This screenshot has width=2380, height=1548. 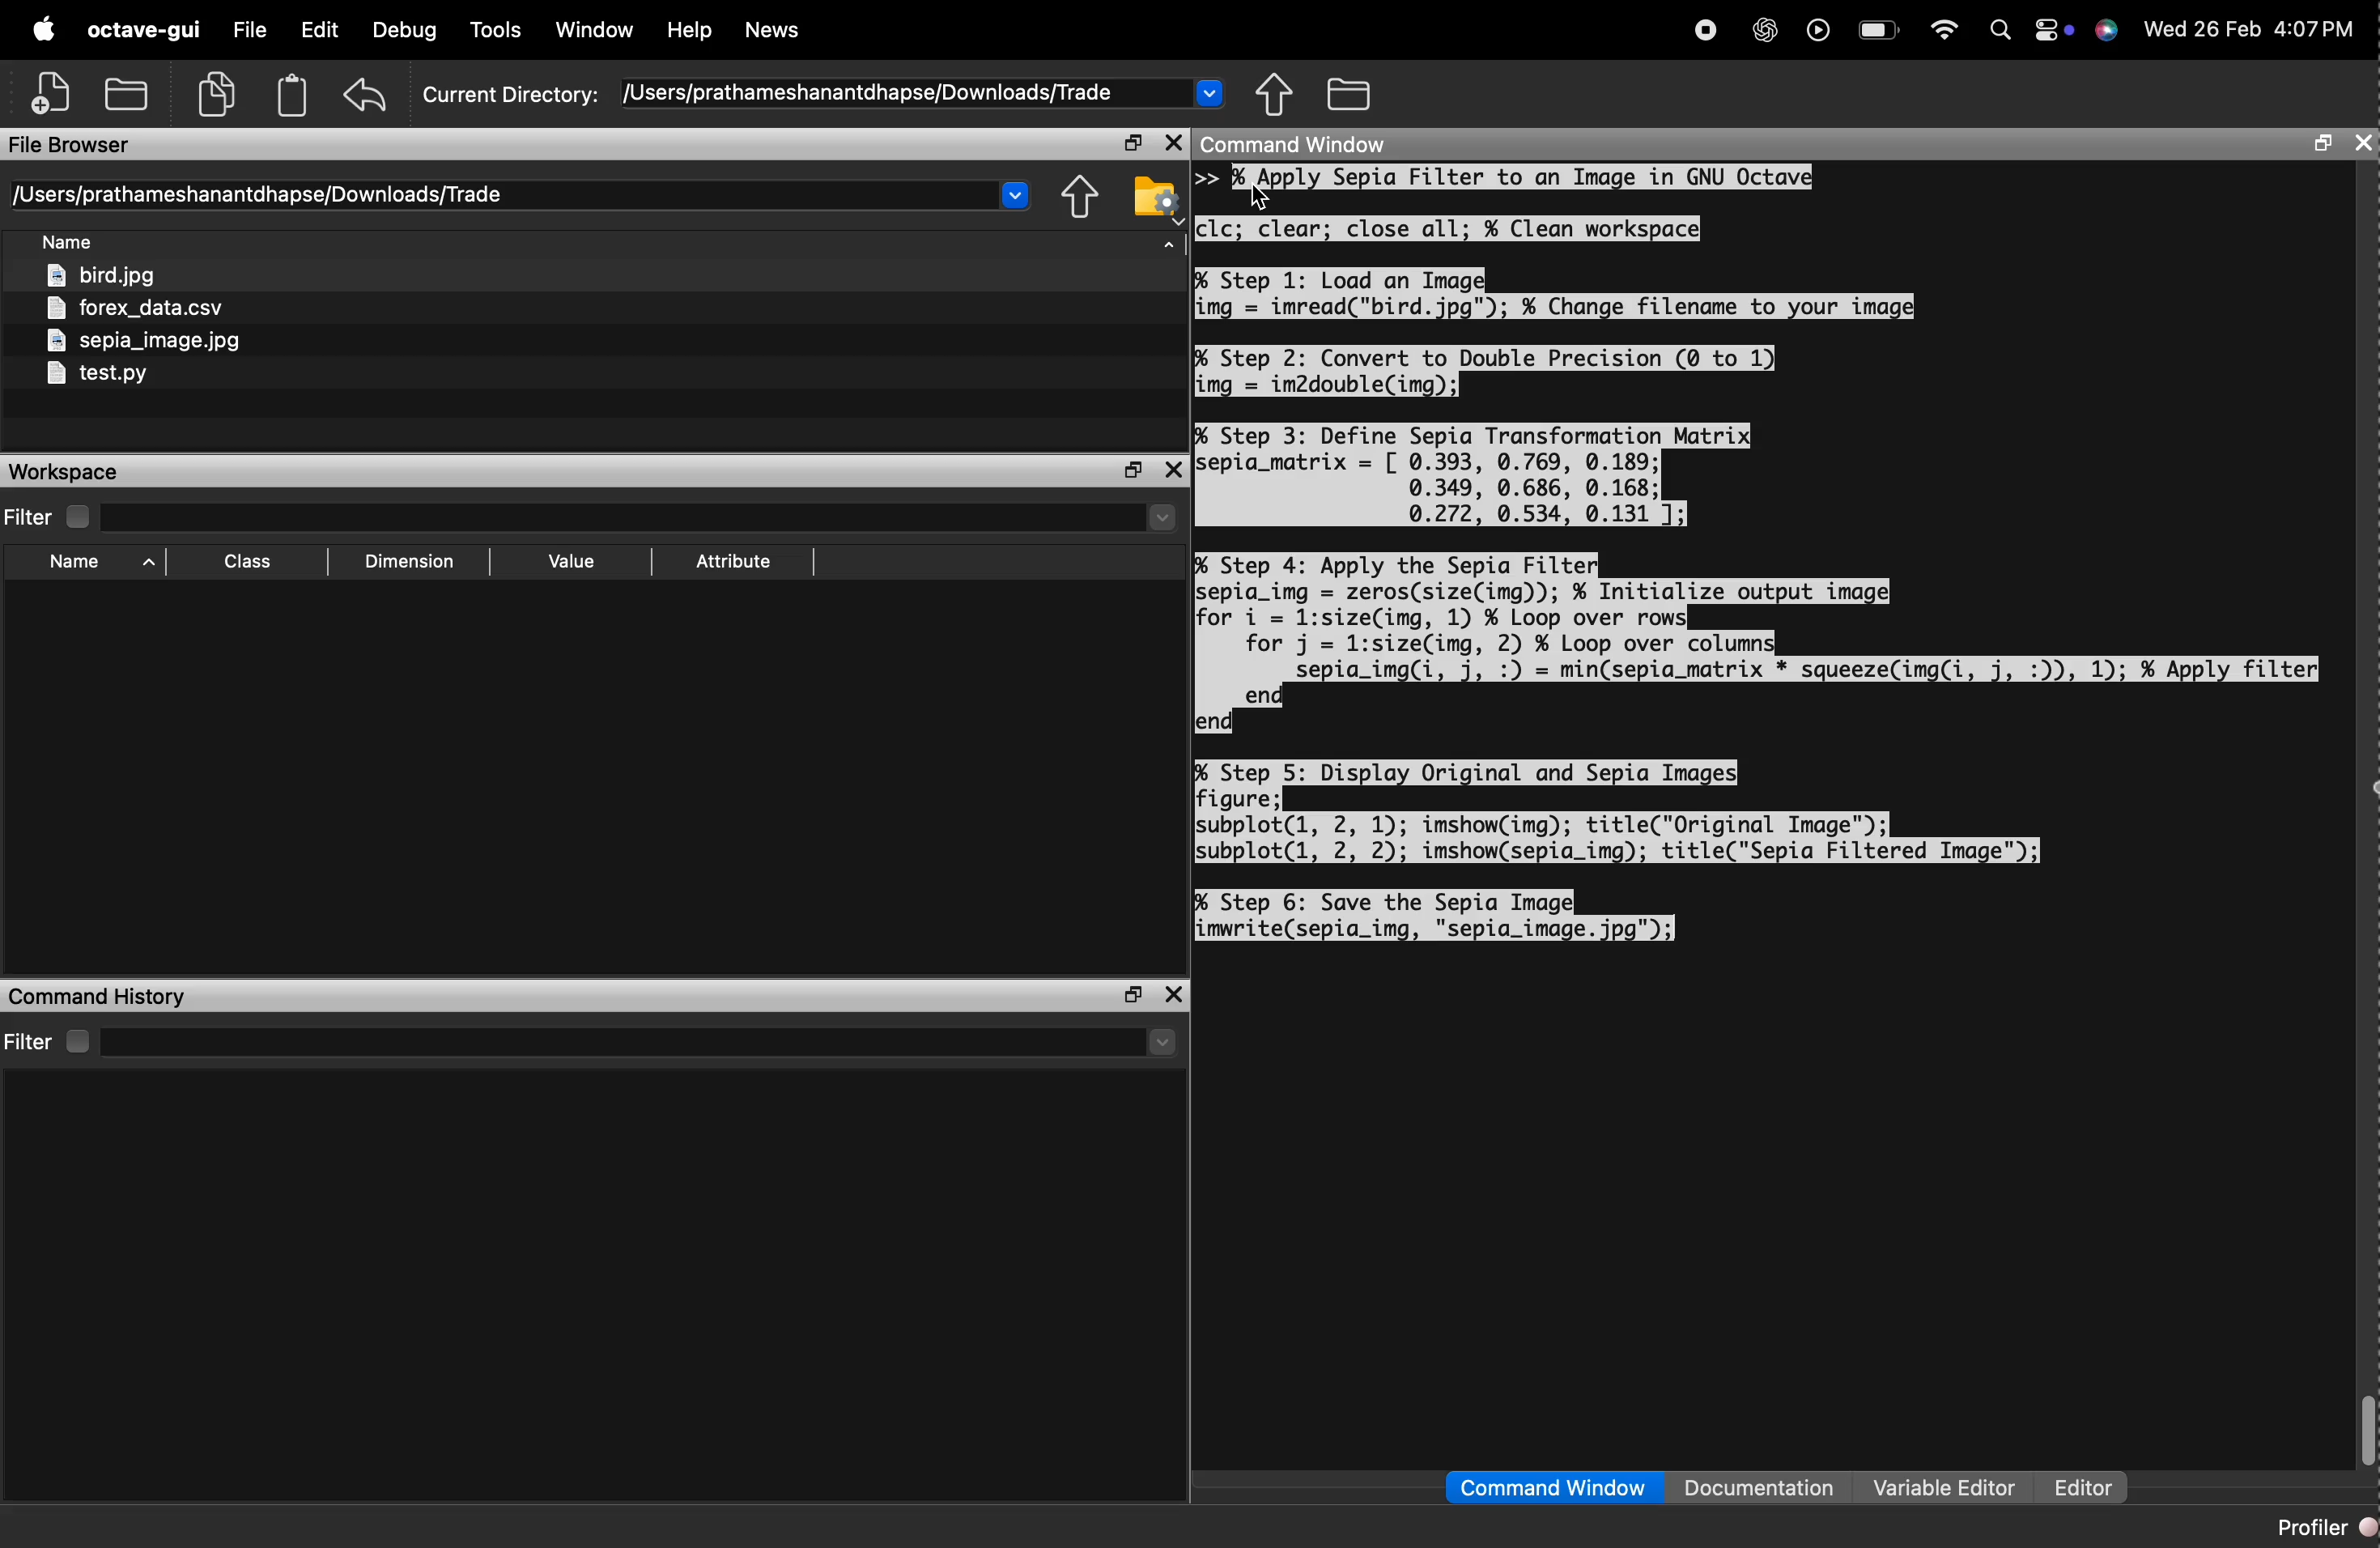 I want to click on Edit, so click(x=317, y=29).